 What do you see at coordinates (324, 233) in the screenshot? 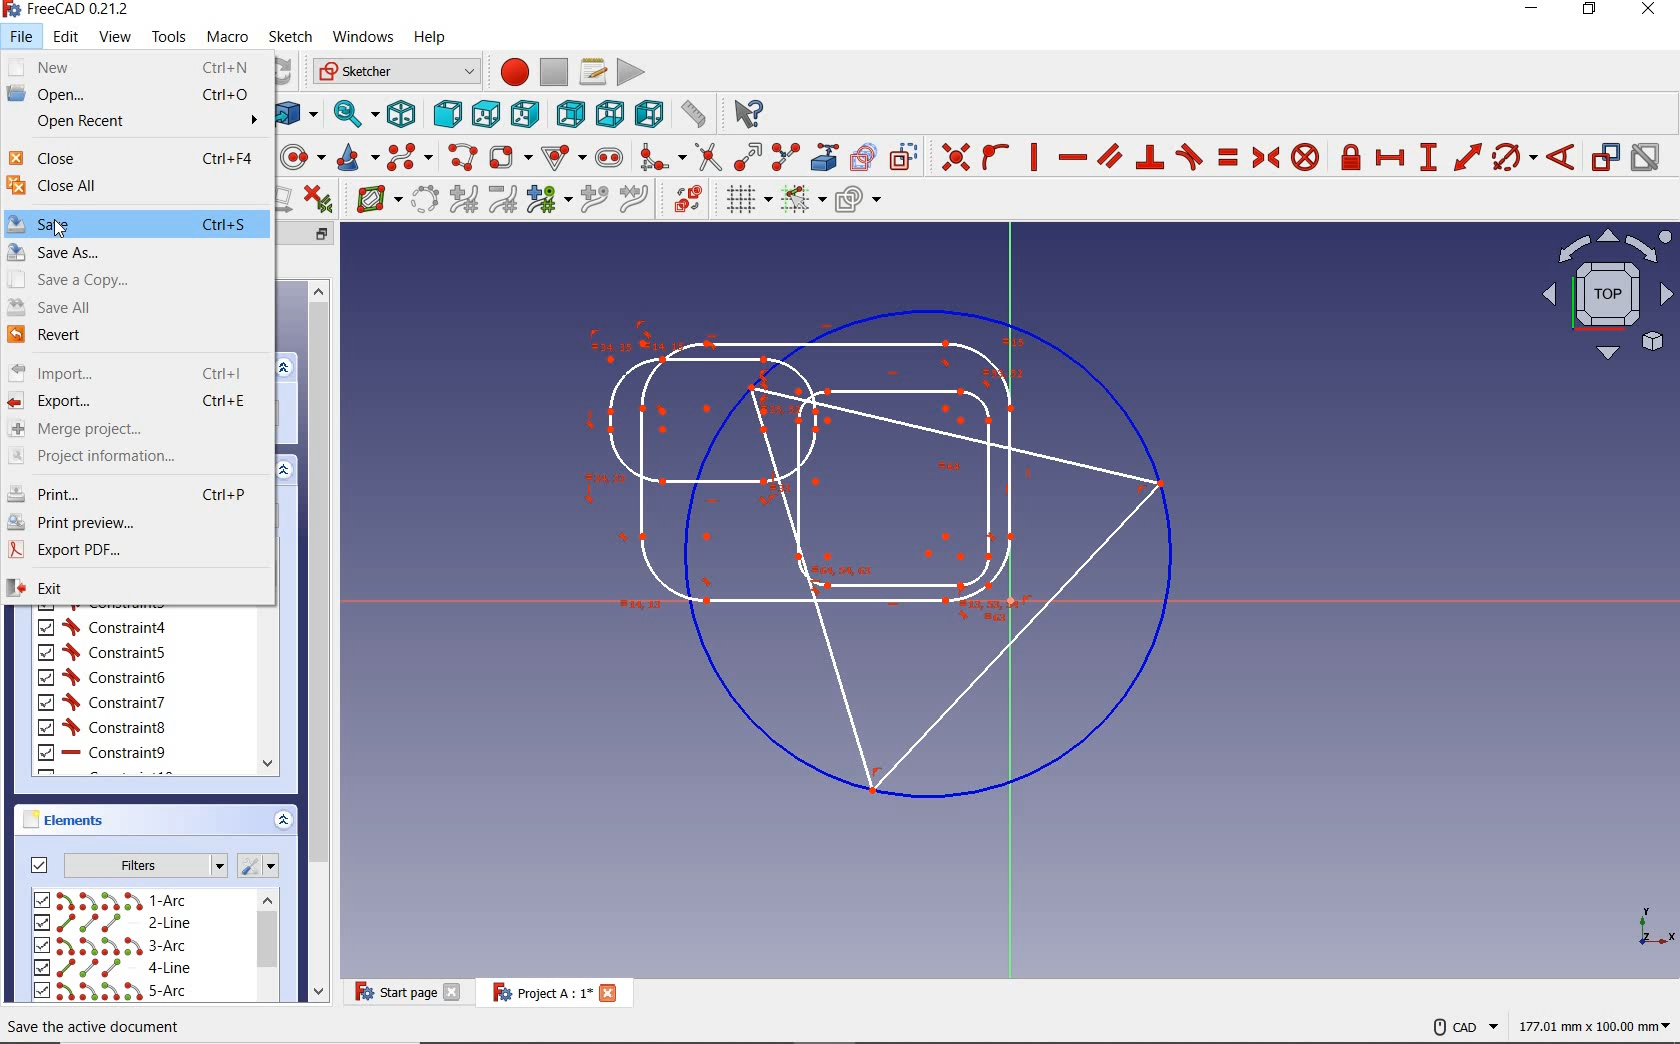
I see `restore down` at bounding box center [324, 233].